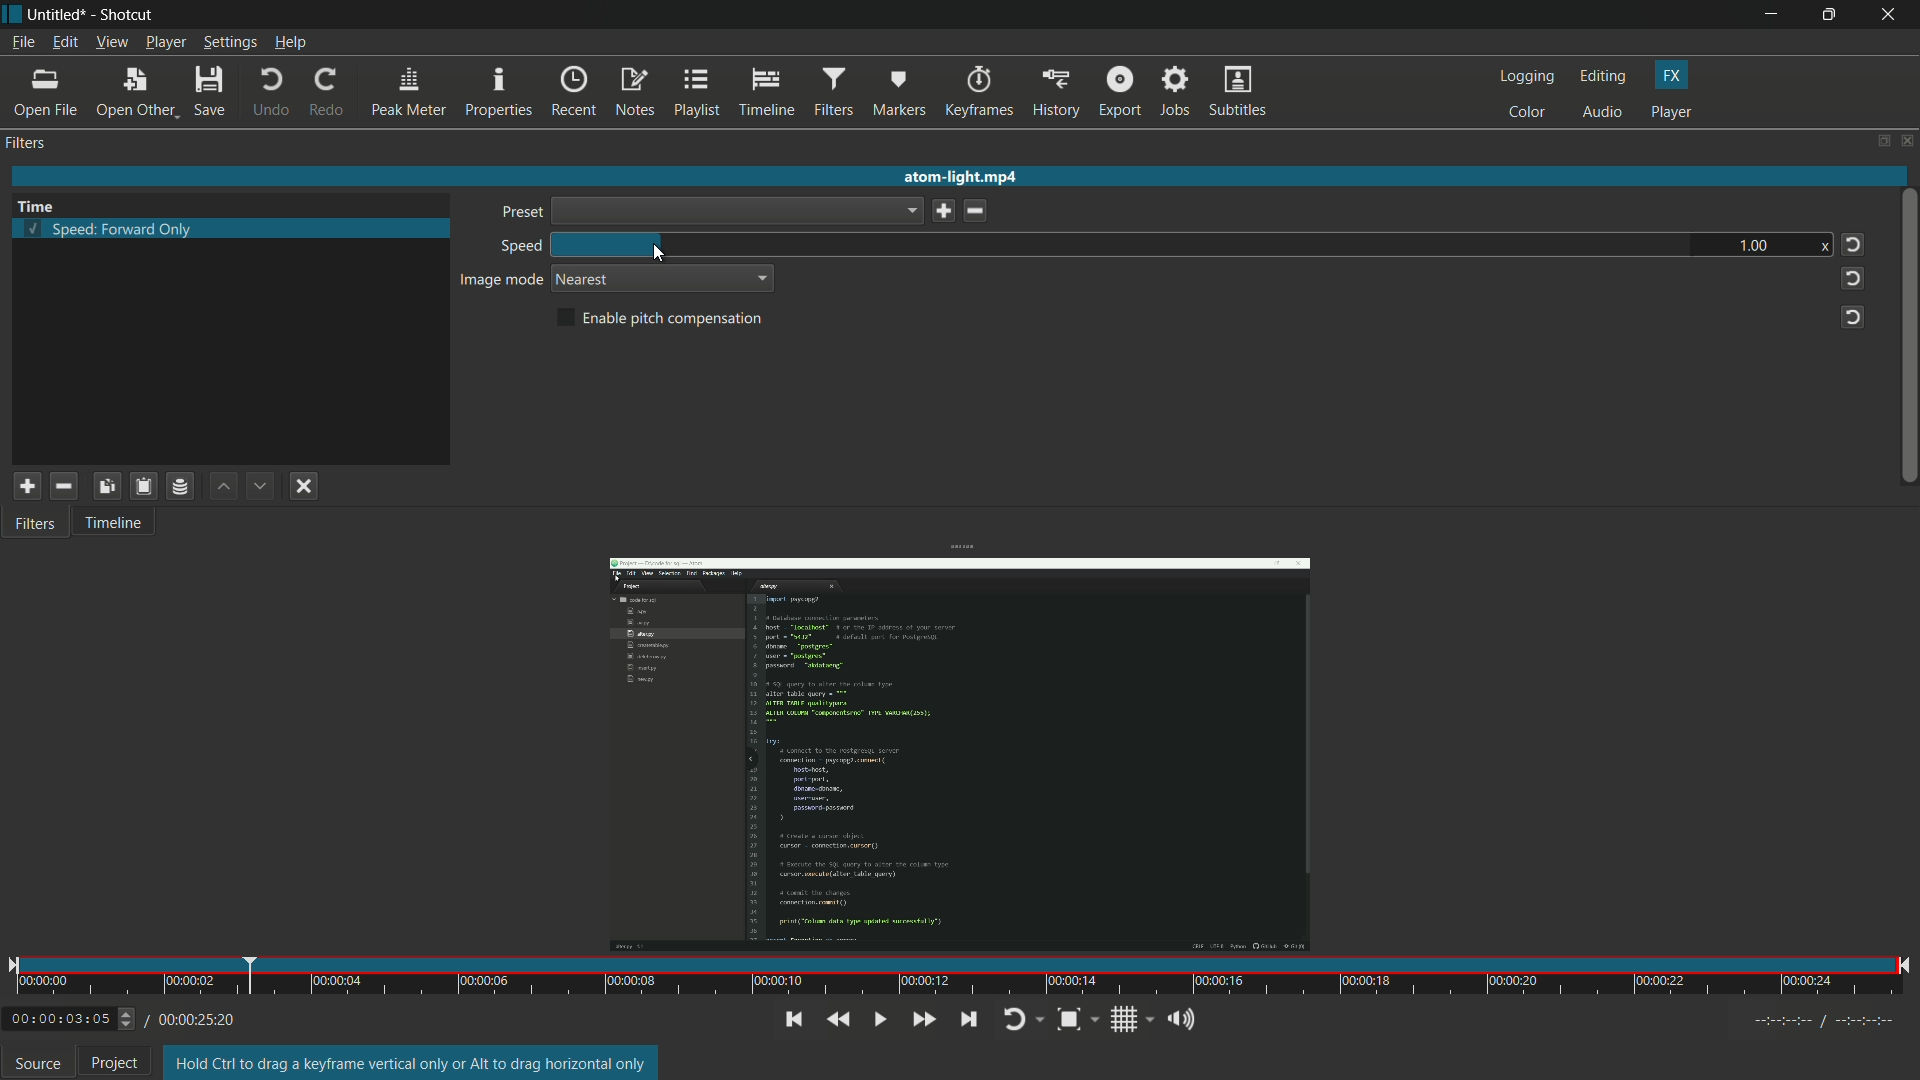  I want to click on audio, so click(1604, 113).